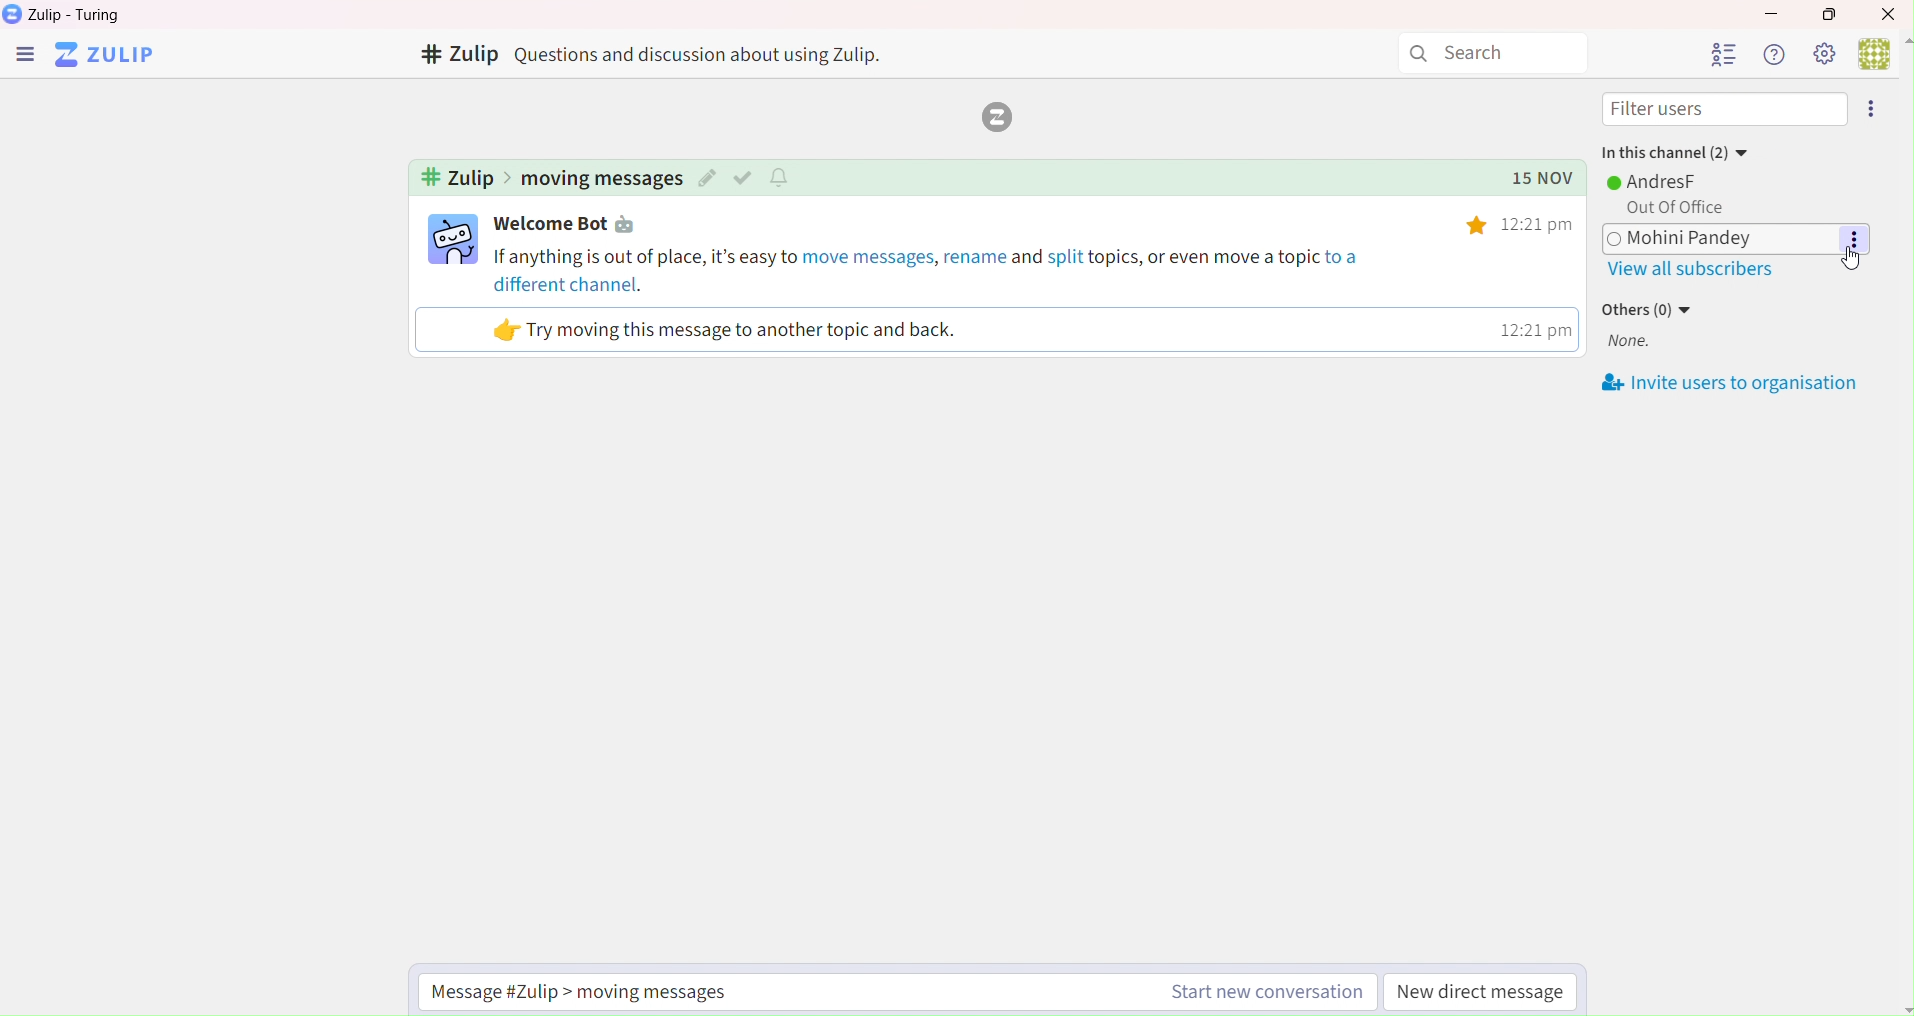 The width and height of the screenshot is (1914, 1016). What do you see at coordinates (1533, 179) in the screenshot?
I see `15 NOV` at bounding box center [1533, 179].